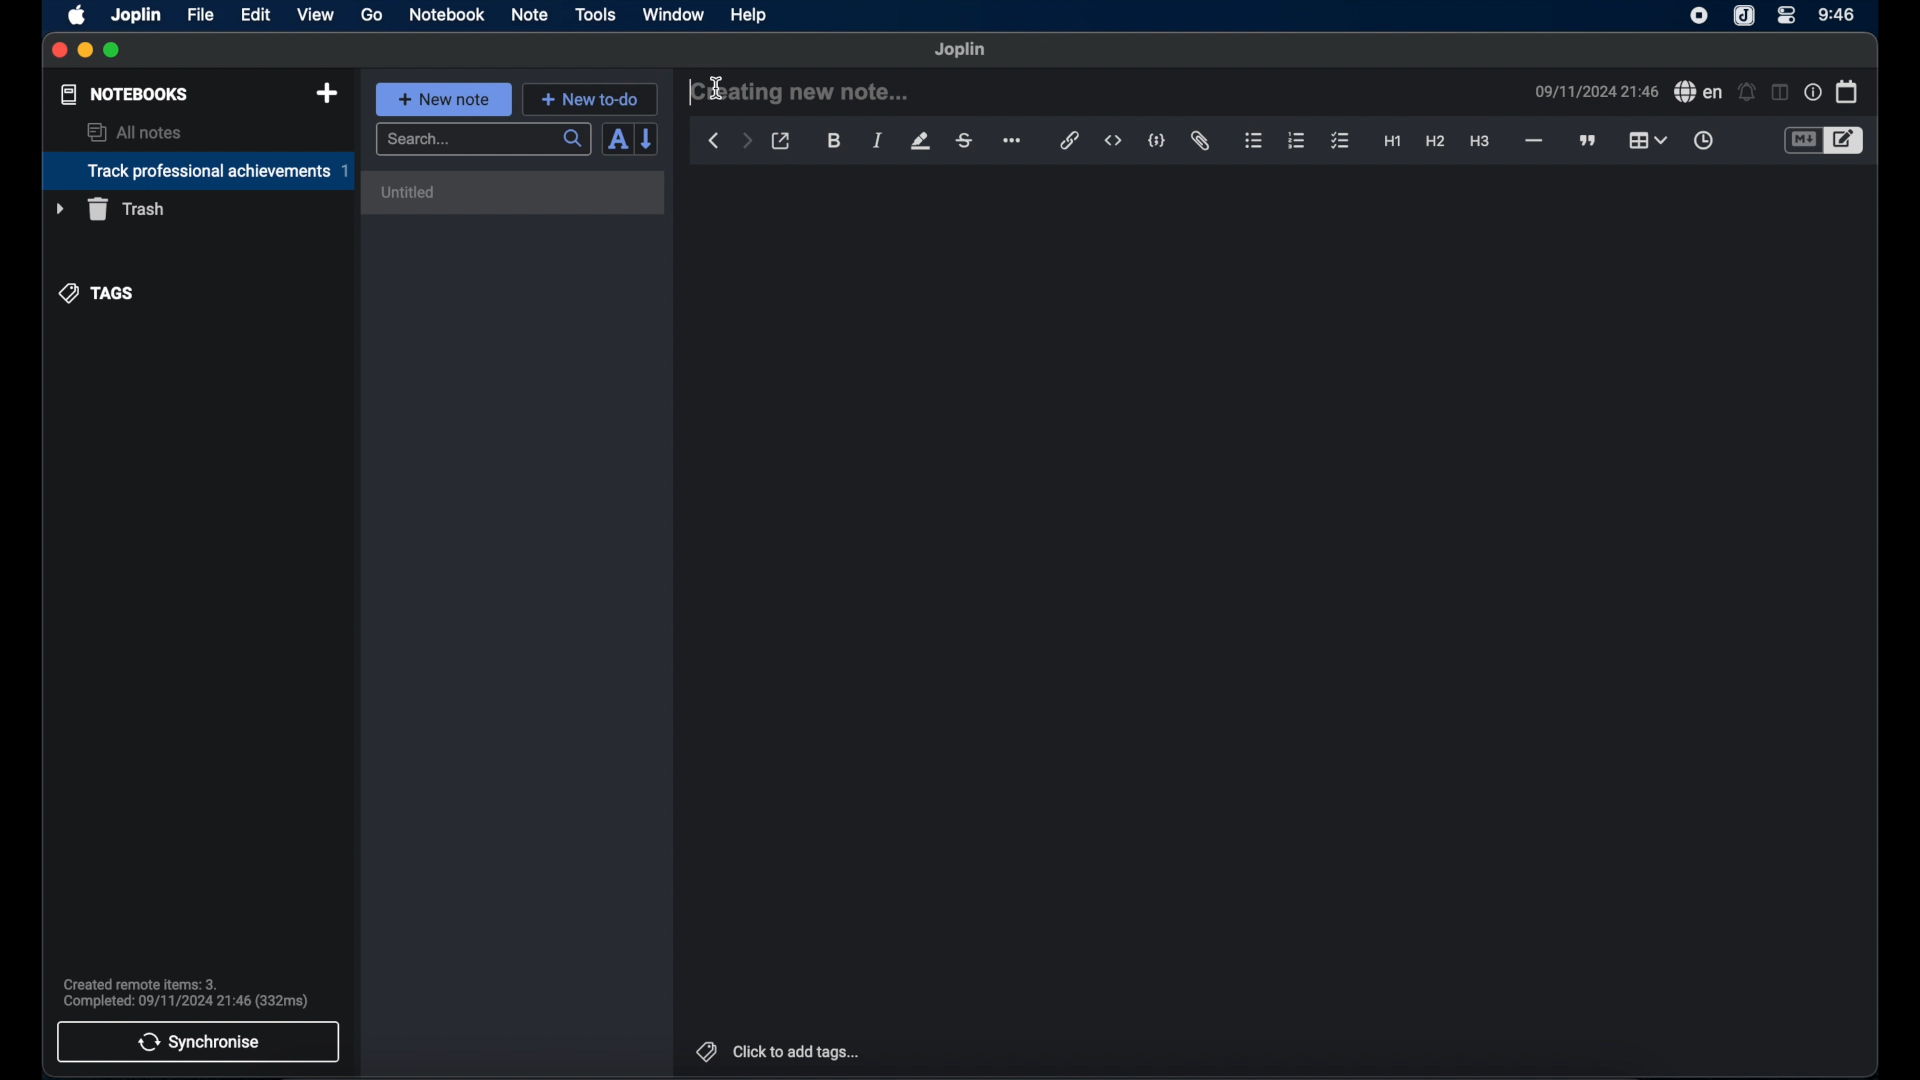  What do you see at coordinates (1778, 93) in the screenshot?
I see `toggle editor layout` at bounding box center [1778, 93].